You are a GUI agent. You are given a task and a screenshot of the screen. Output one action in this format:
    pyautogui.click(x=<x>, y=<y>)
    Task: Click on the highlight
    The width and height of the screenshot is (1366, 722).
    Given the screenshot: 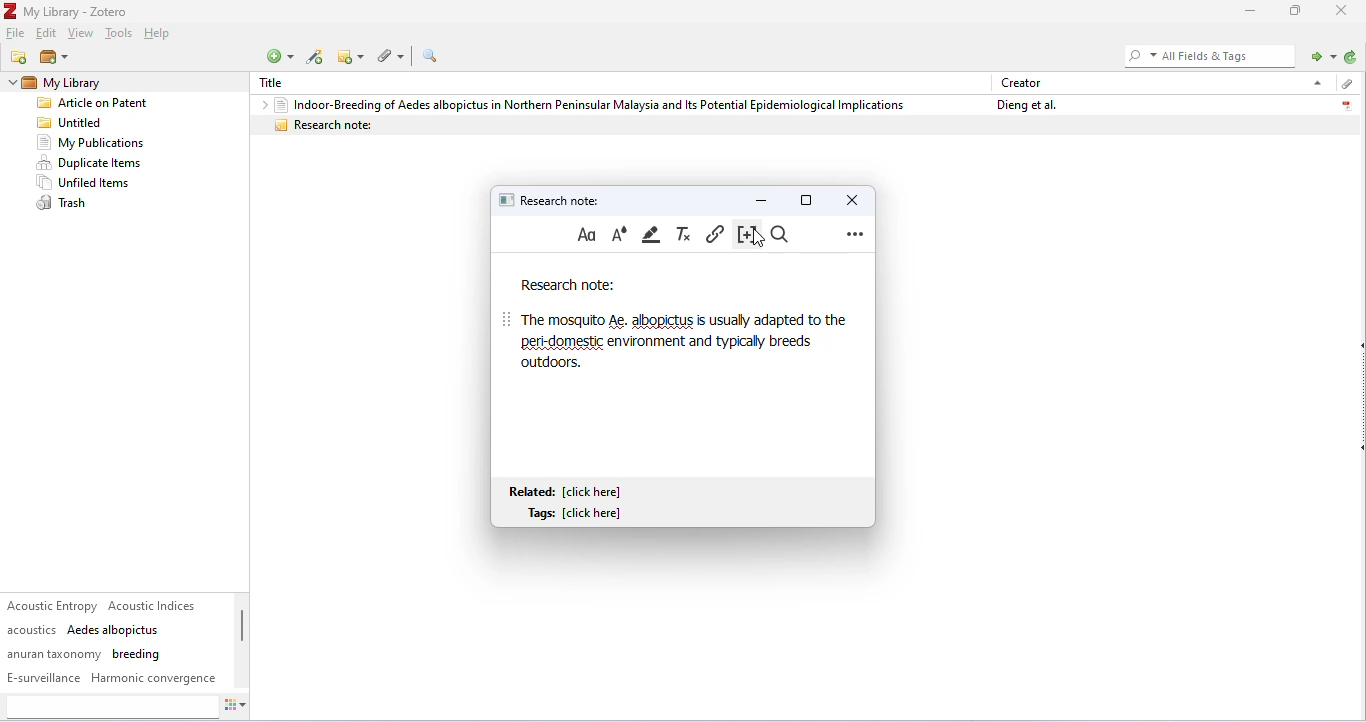 What is the action you would take?
    pyautogui.click(x=653, y=234)
    